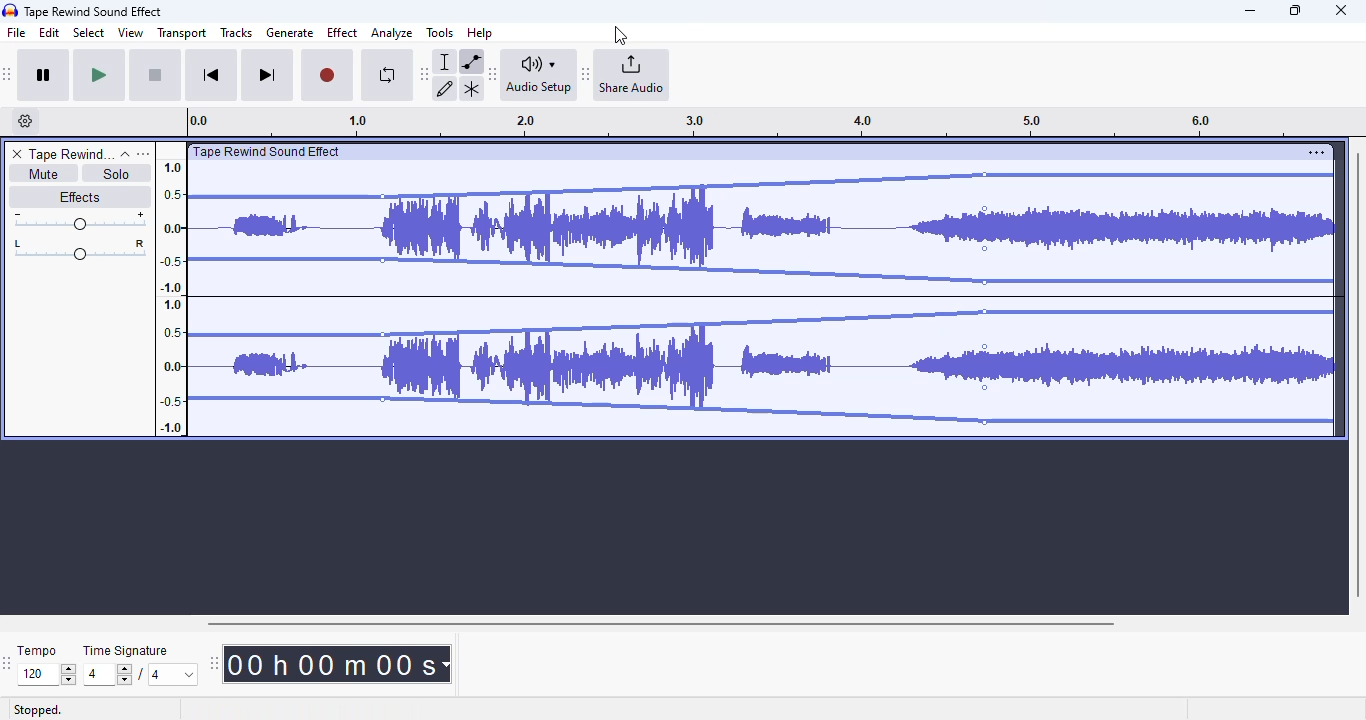  Describe the element at coordinates (236, 34) in the screenshot. I see `tracks` at that location.